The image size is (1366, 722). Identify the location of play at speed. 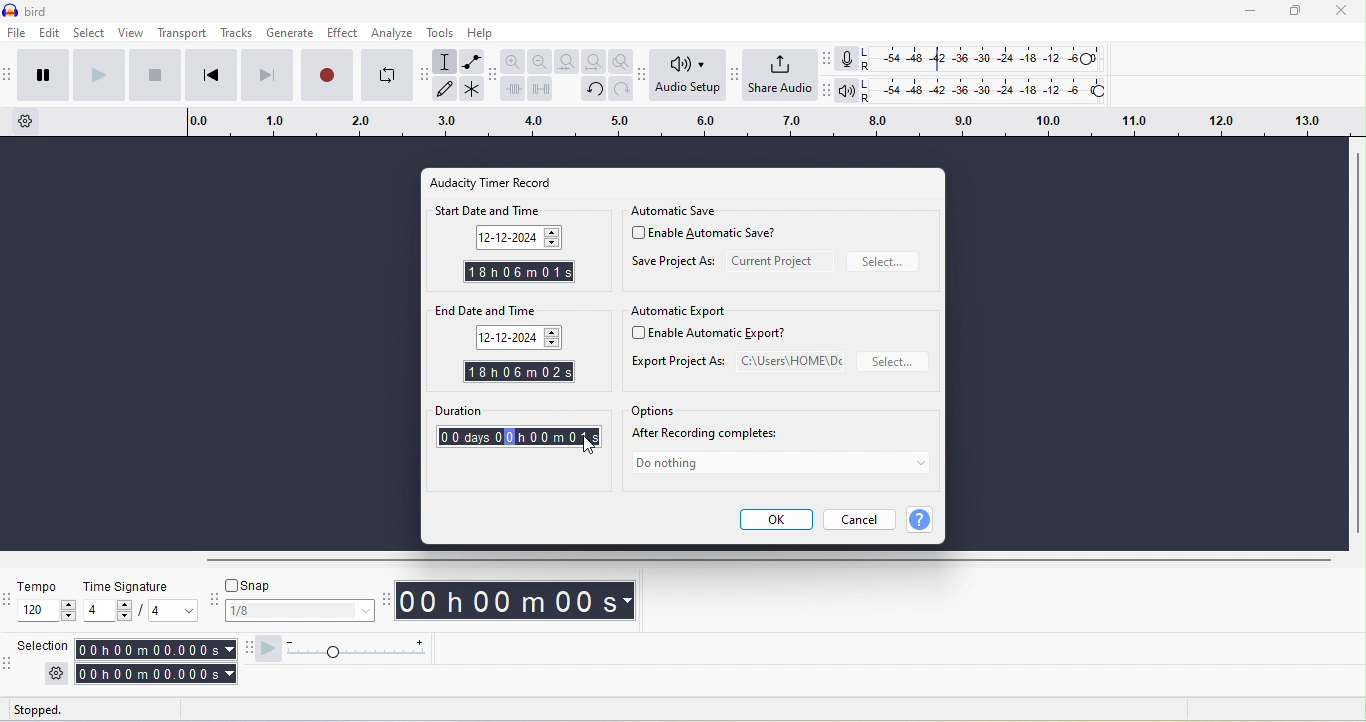
(357, 648).